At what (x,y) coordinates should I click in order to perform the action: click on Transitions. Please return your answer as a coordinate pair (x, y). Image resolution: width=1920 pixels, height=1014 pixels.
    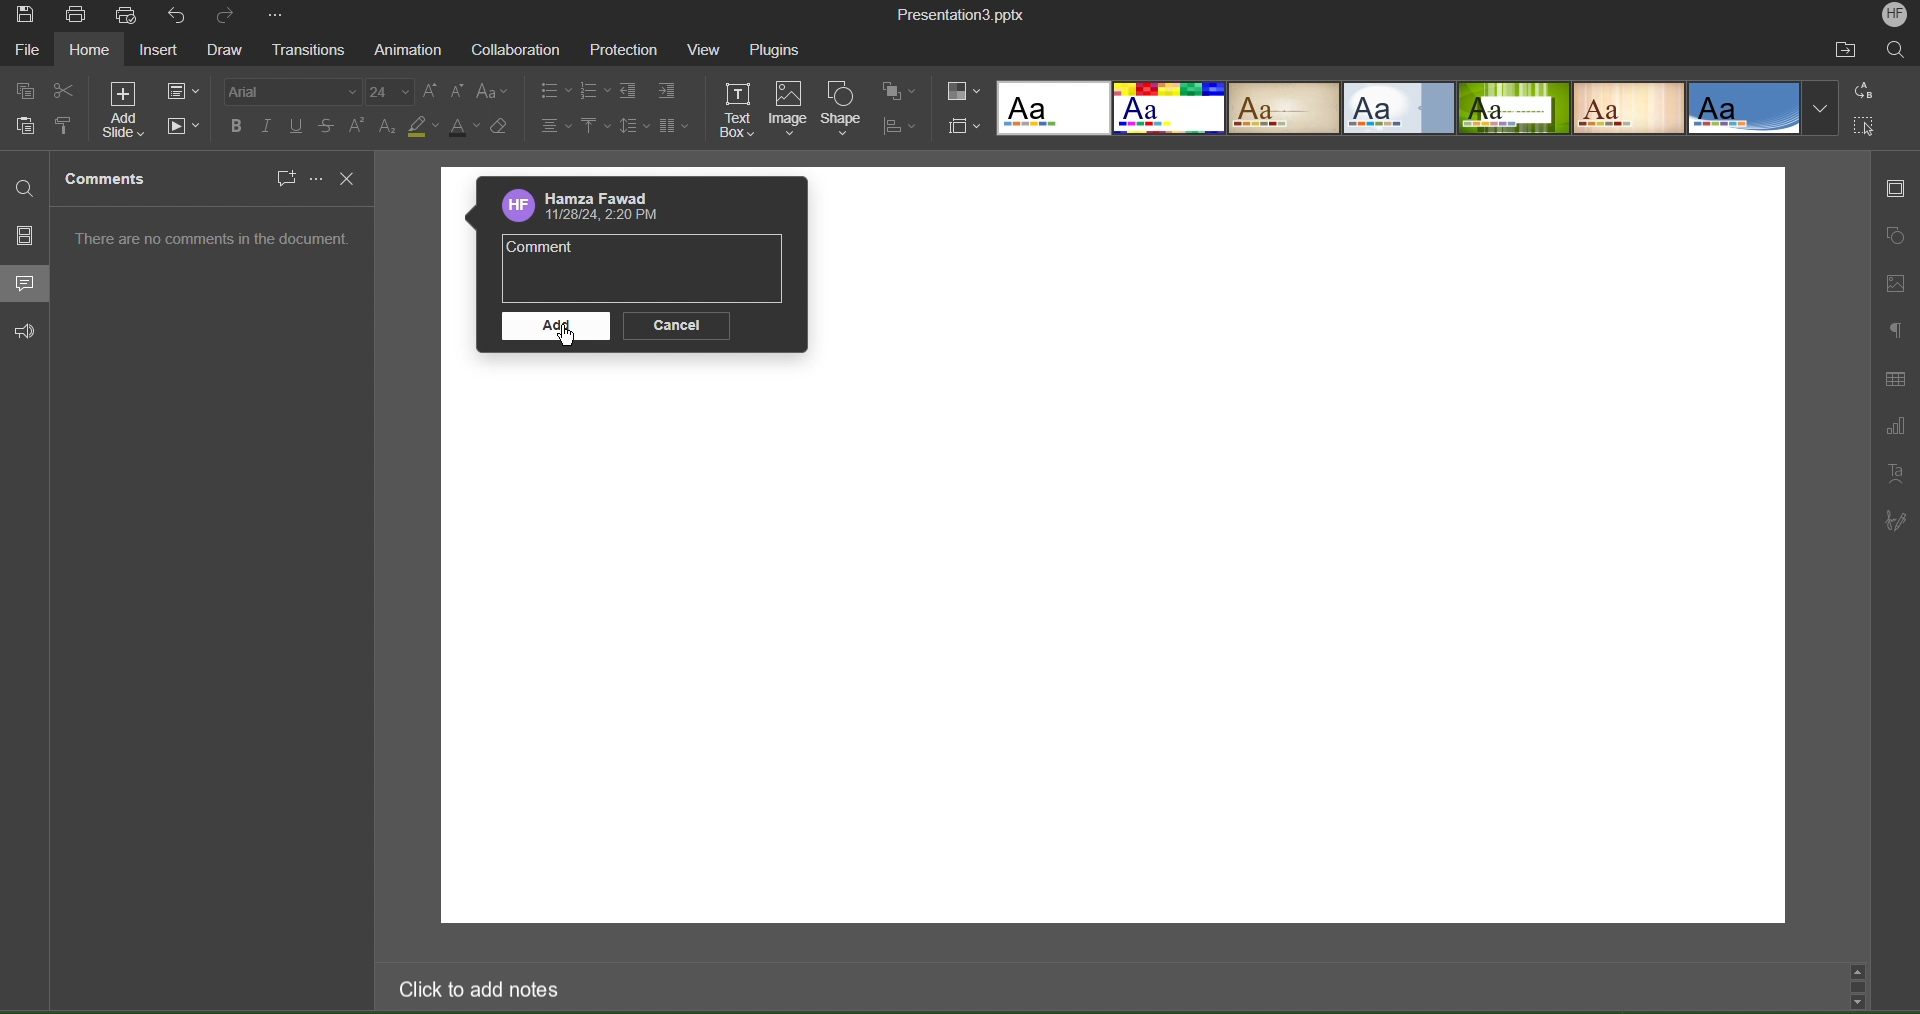
    Looking at the image, I should click on (309, 50).